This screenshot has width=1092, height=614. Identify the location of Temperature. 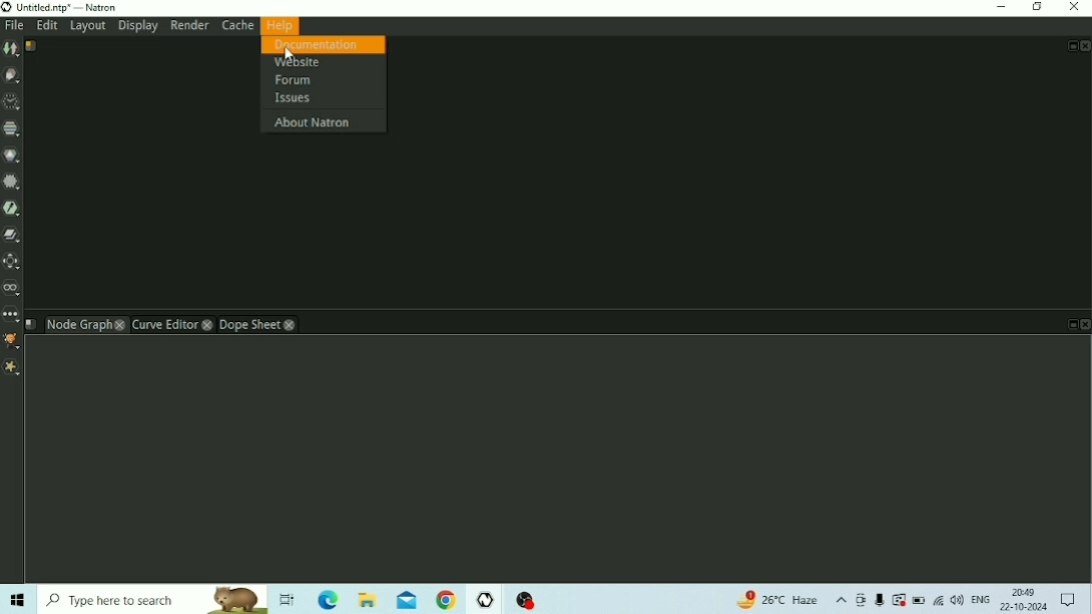
(777, 600).